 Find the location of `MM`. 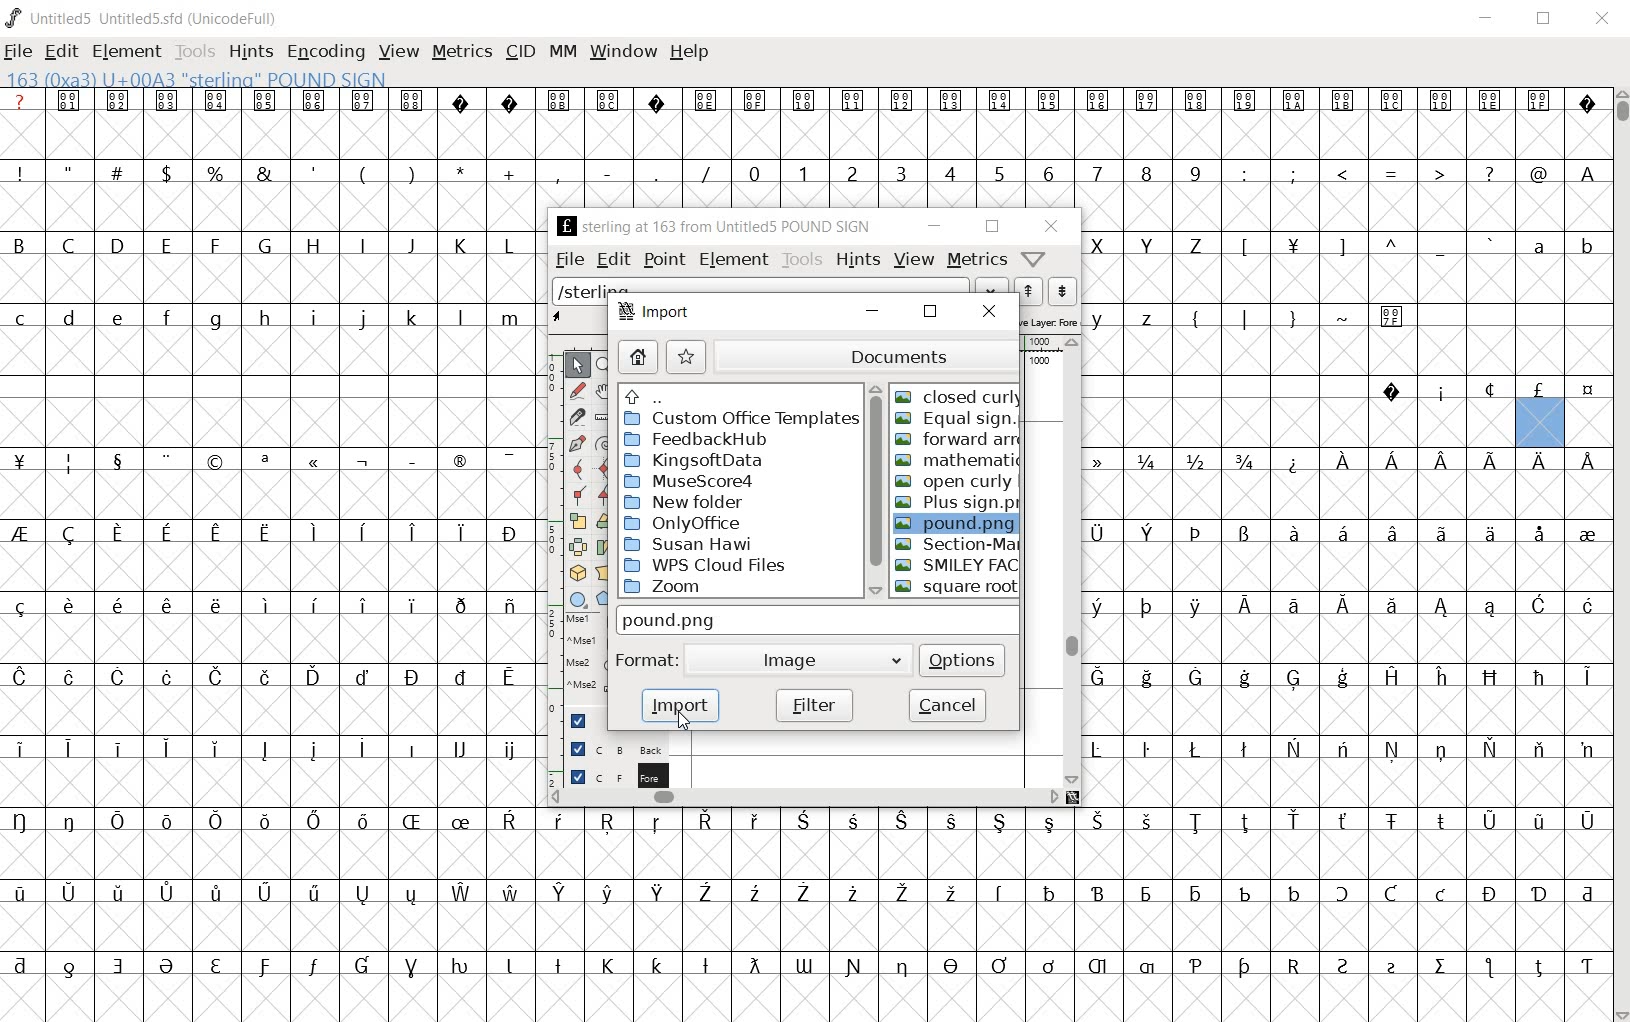

MM is located at coordinates (564, 53).